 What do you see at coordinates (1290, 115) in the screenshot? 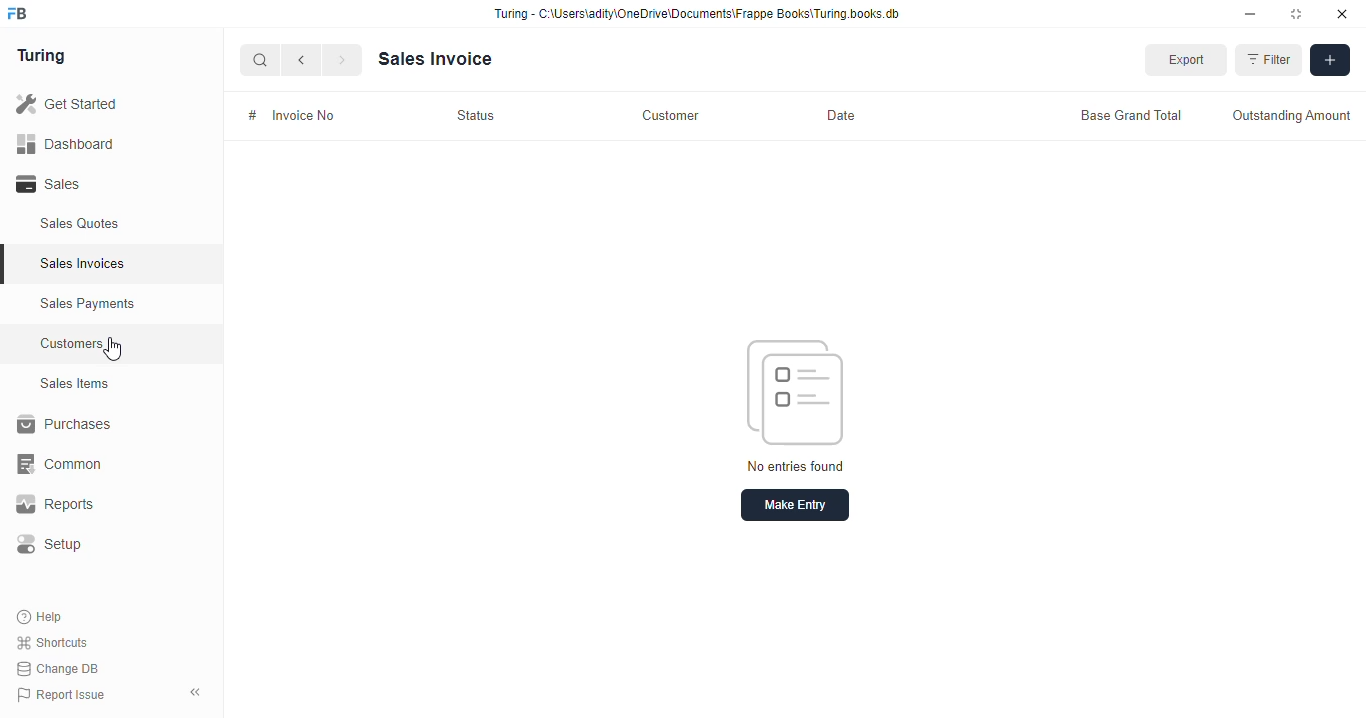
I see `‘Outstanding Amount` at bounding box center [1290, 115].